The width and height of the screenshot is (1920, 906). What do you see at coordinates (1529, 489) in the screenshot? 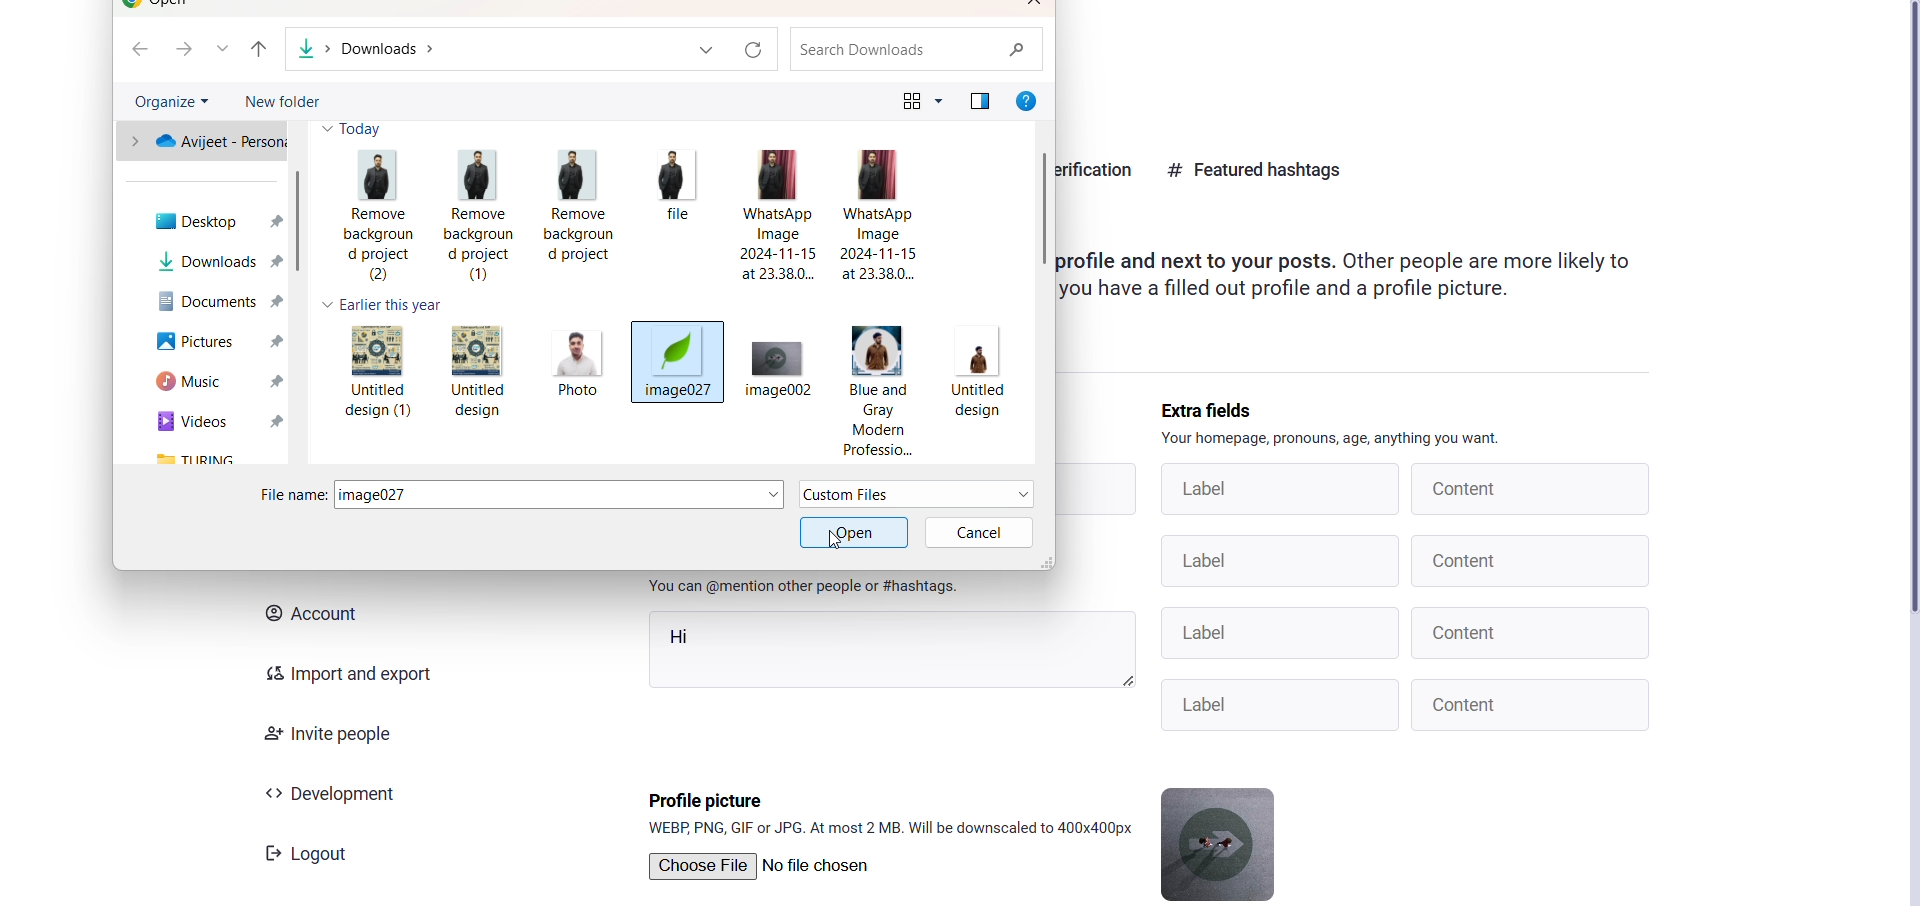
I see `content` at bounding box center [1529, 489].